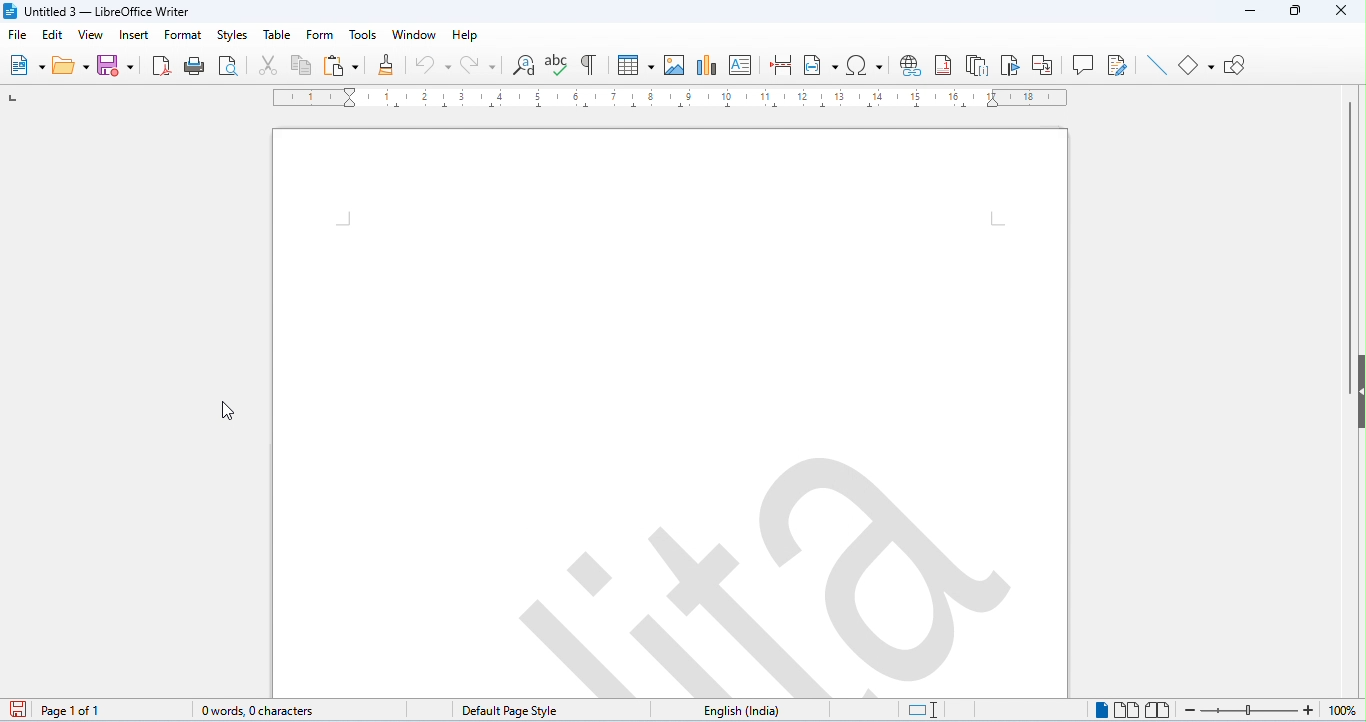 This screenshot has height=722, width=1366. What do you see at coordinates (1130, 710) in the screenshot?
I see `multi page view` at bounding box center [1130, 710].